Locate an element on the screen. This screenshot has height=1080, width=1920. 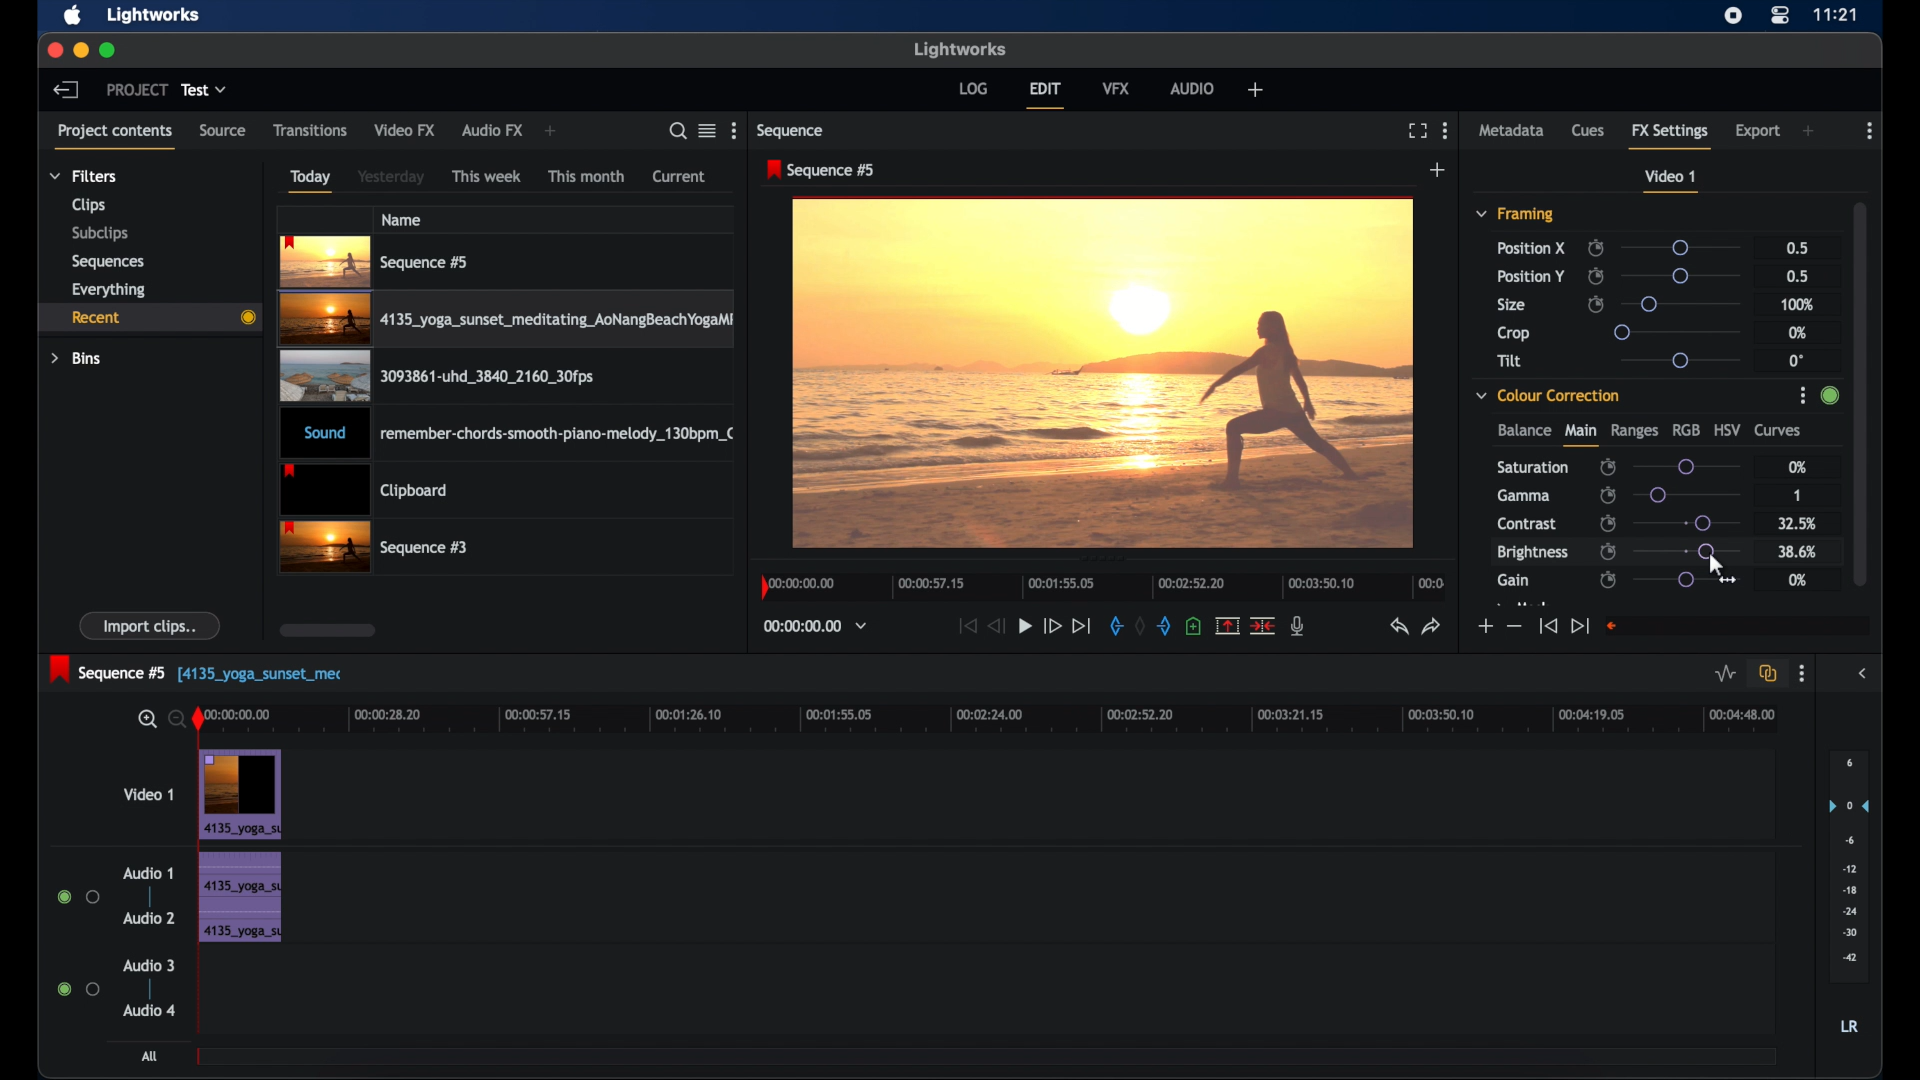
back is located at coordinates (64, 89).